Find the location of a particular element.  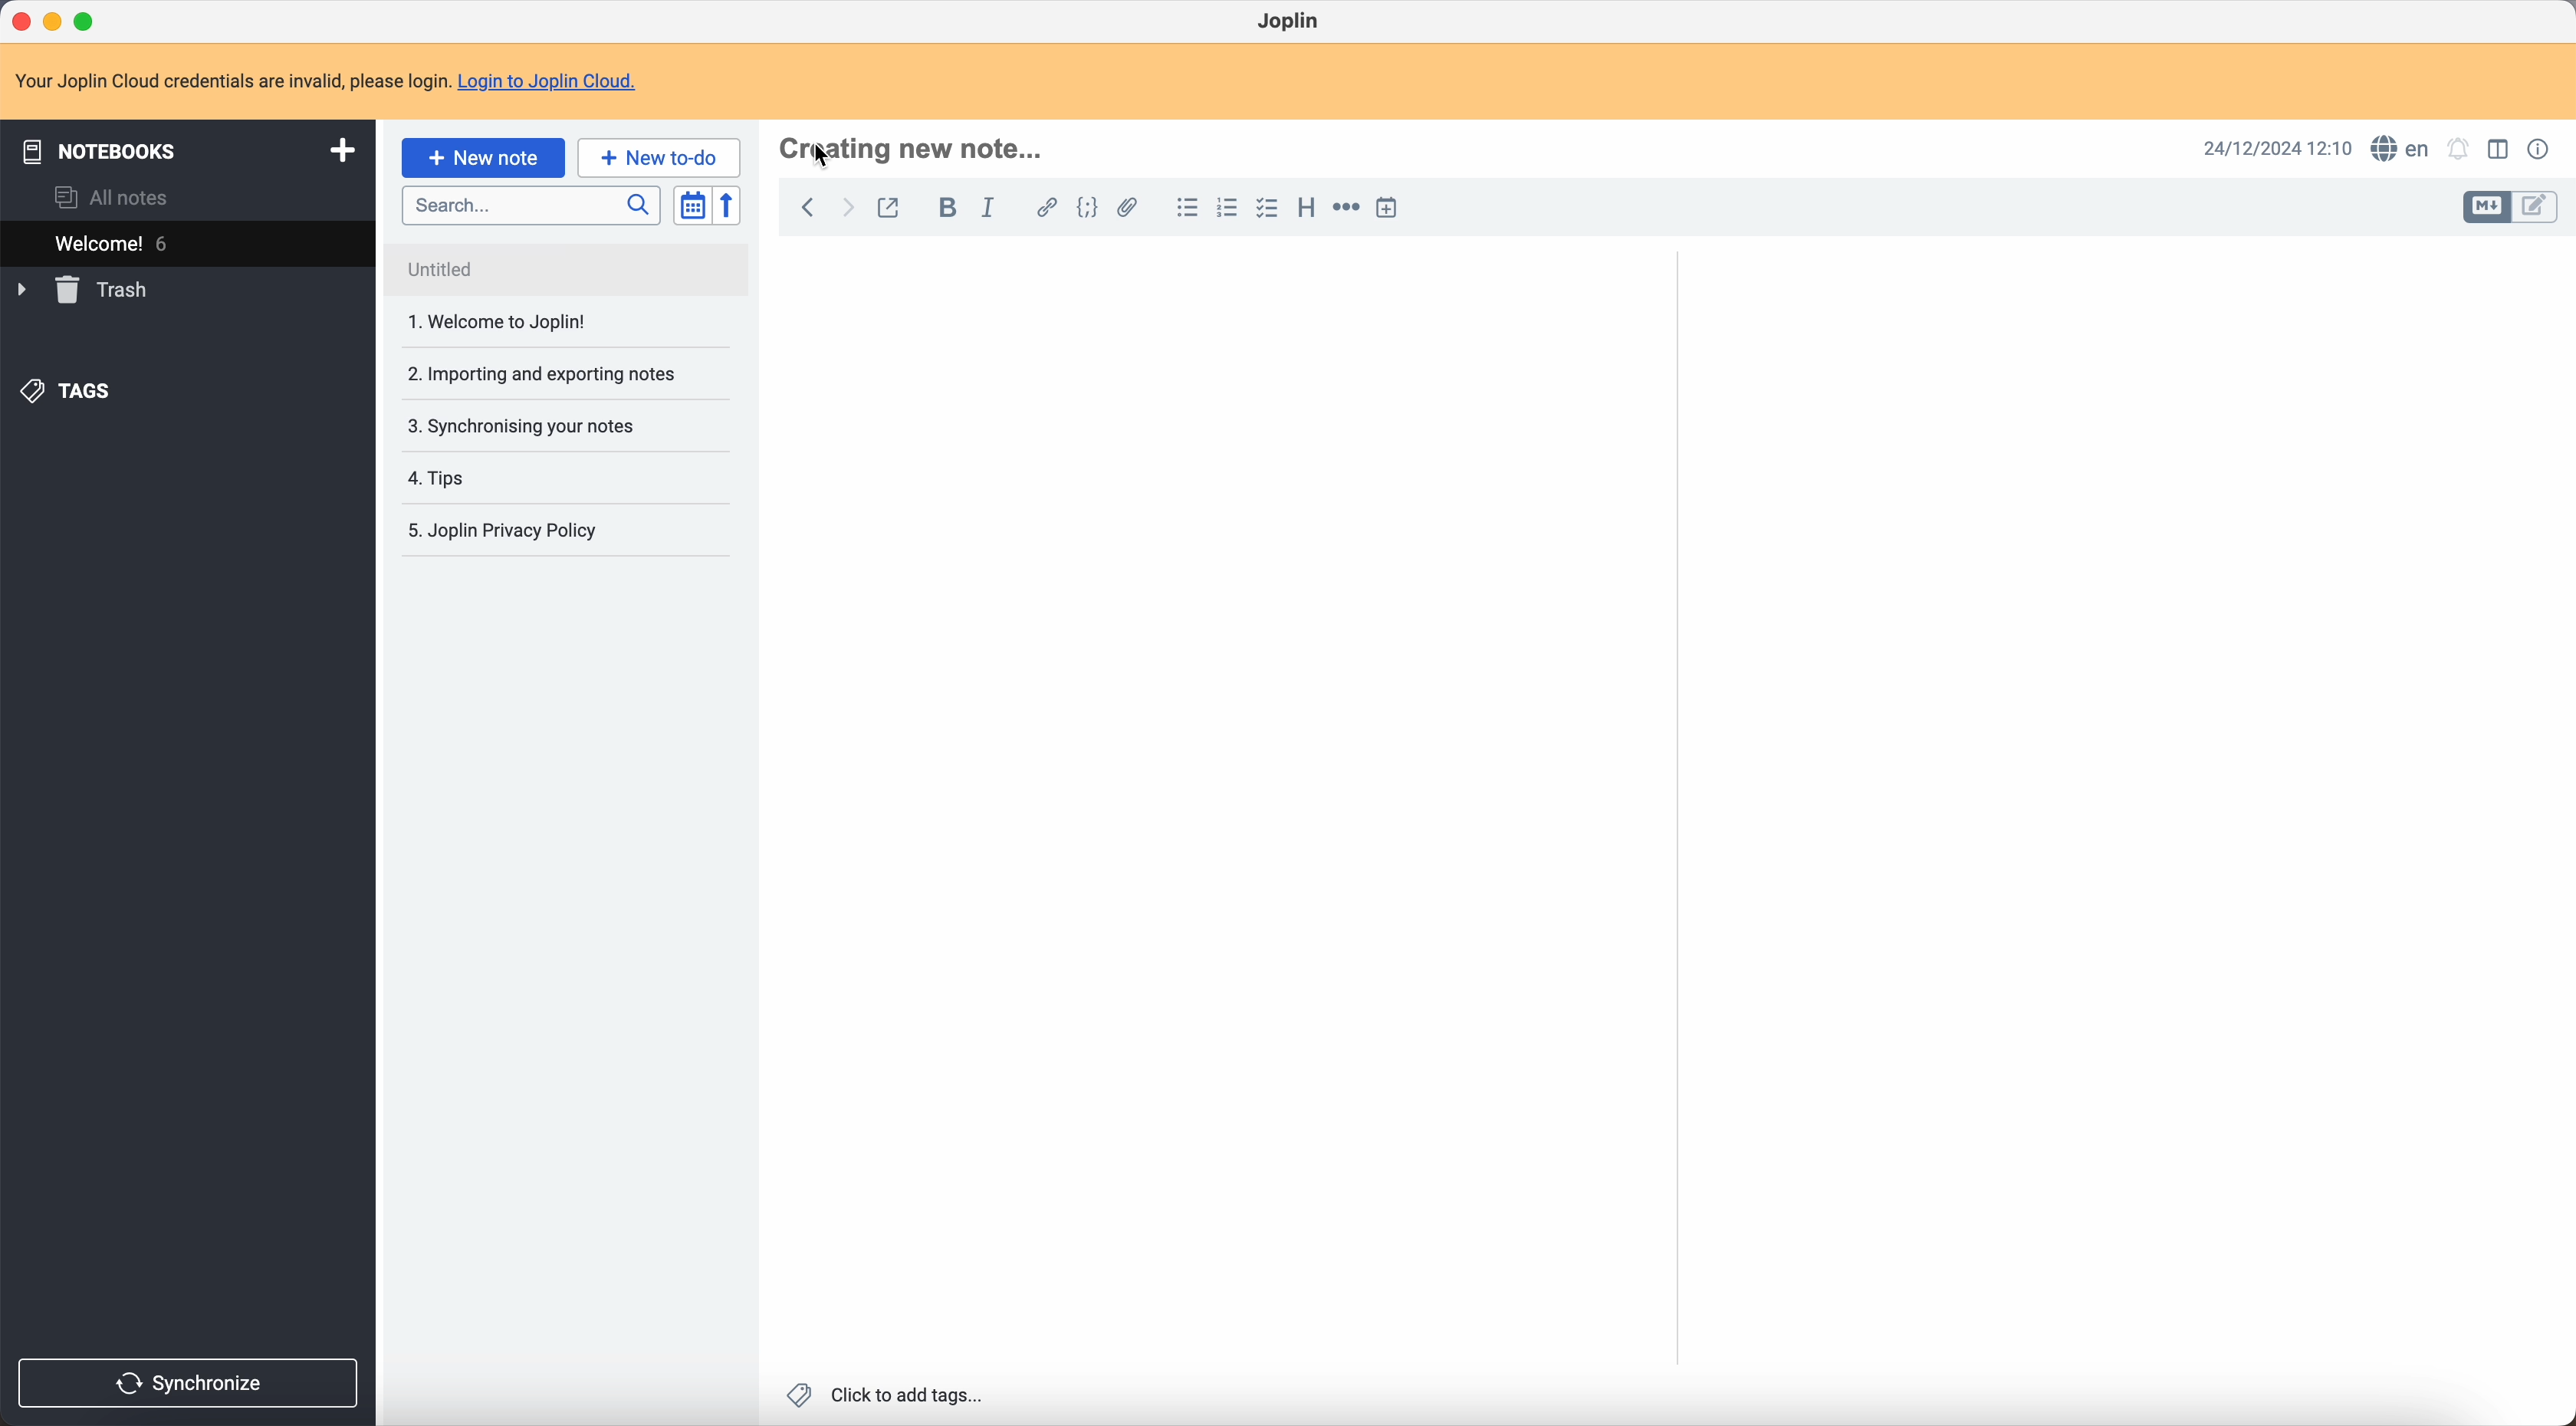

Joplin privacy policy is located at coordinates (514, 534).